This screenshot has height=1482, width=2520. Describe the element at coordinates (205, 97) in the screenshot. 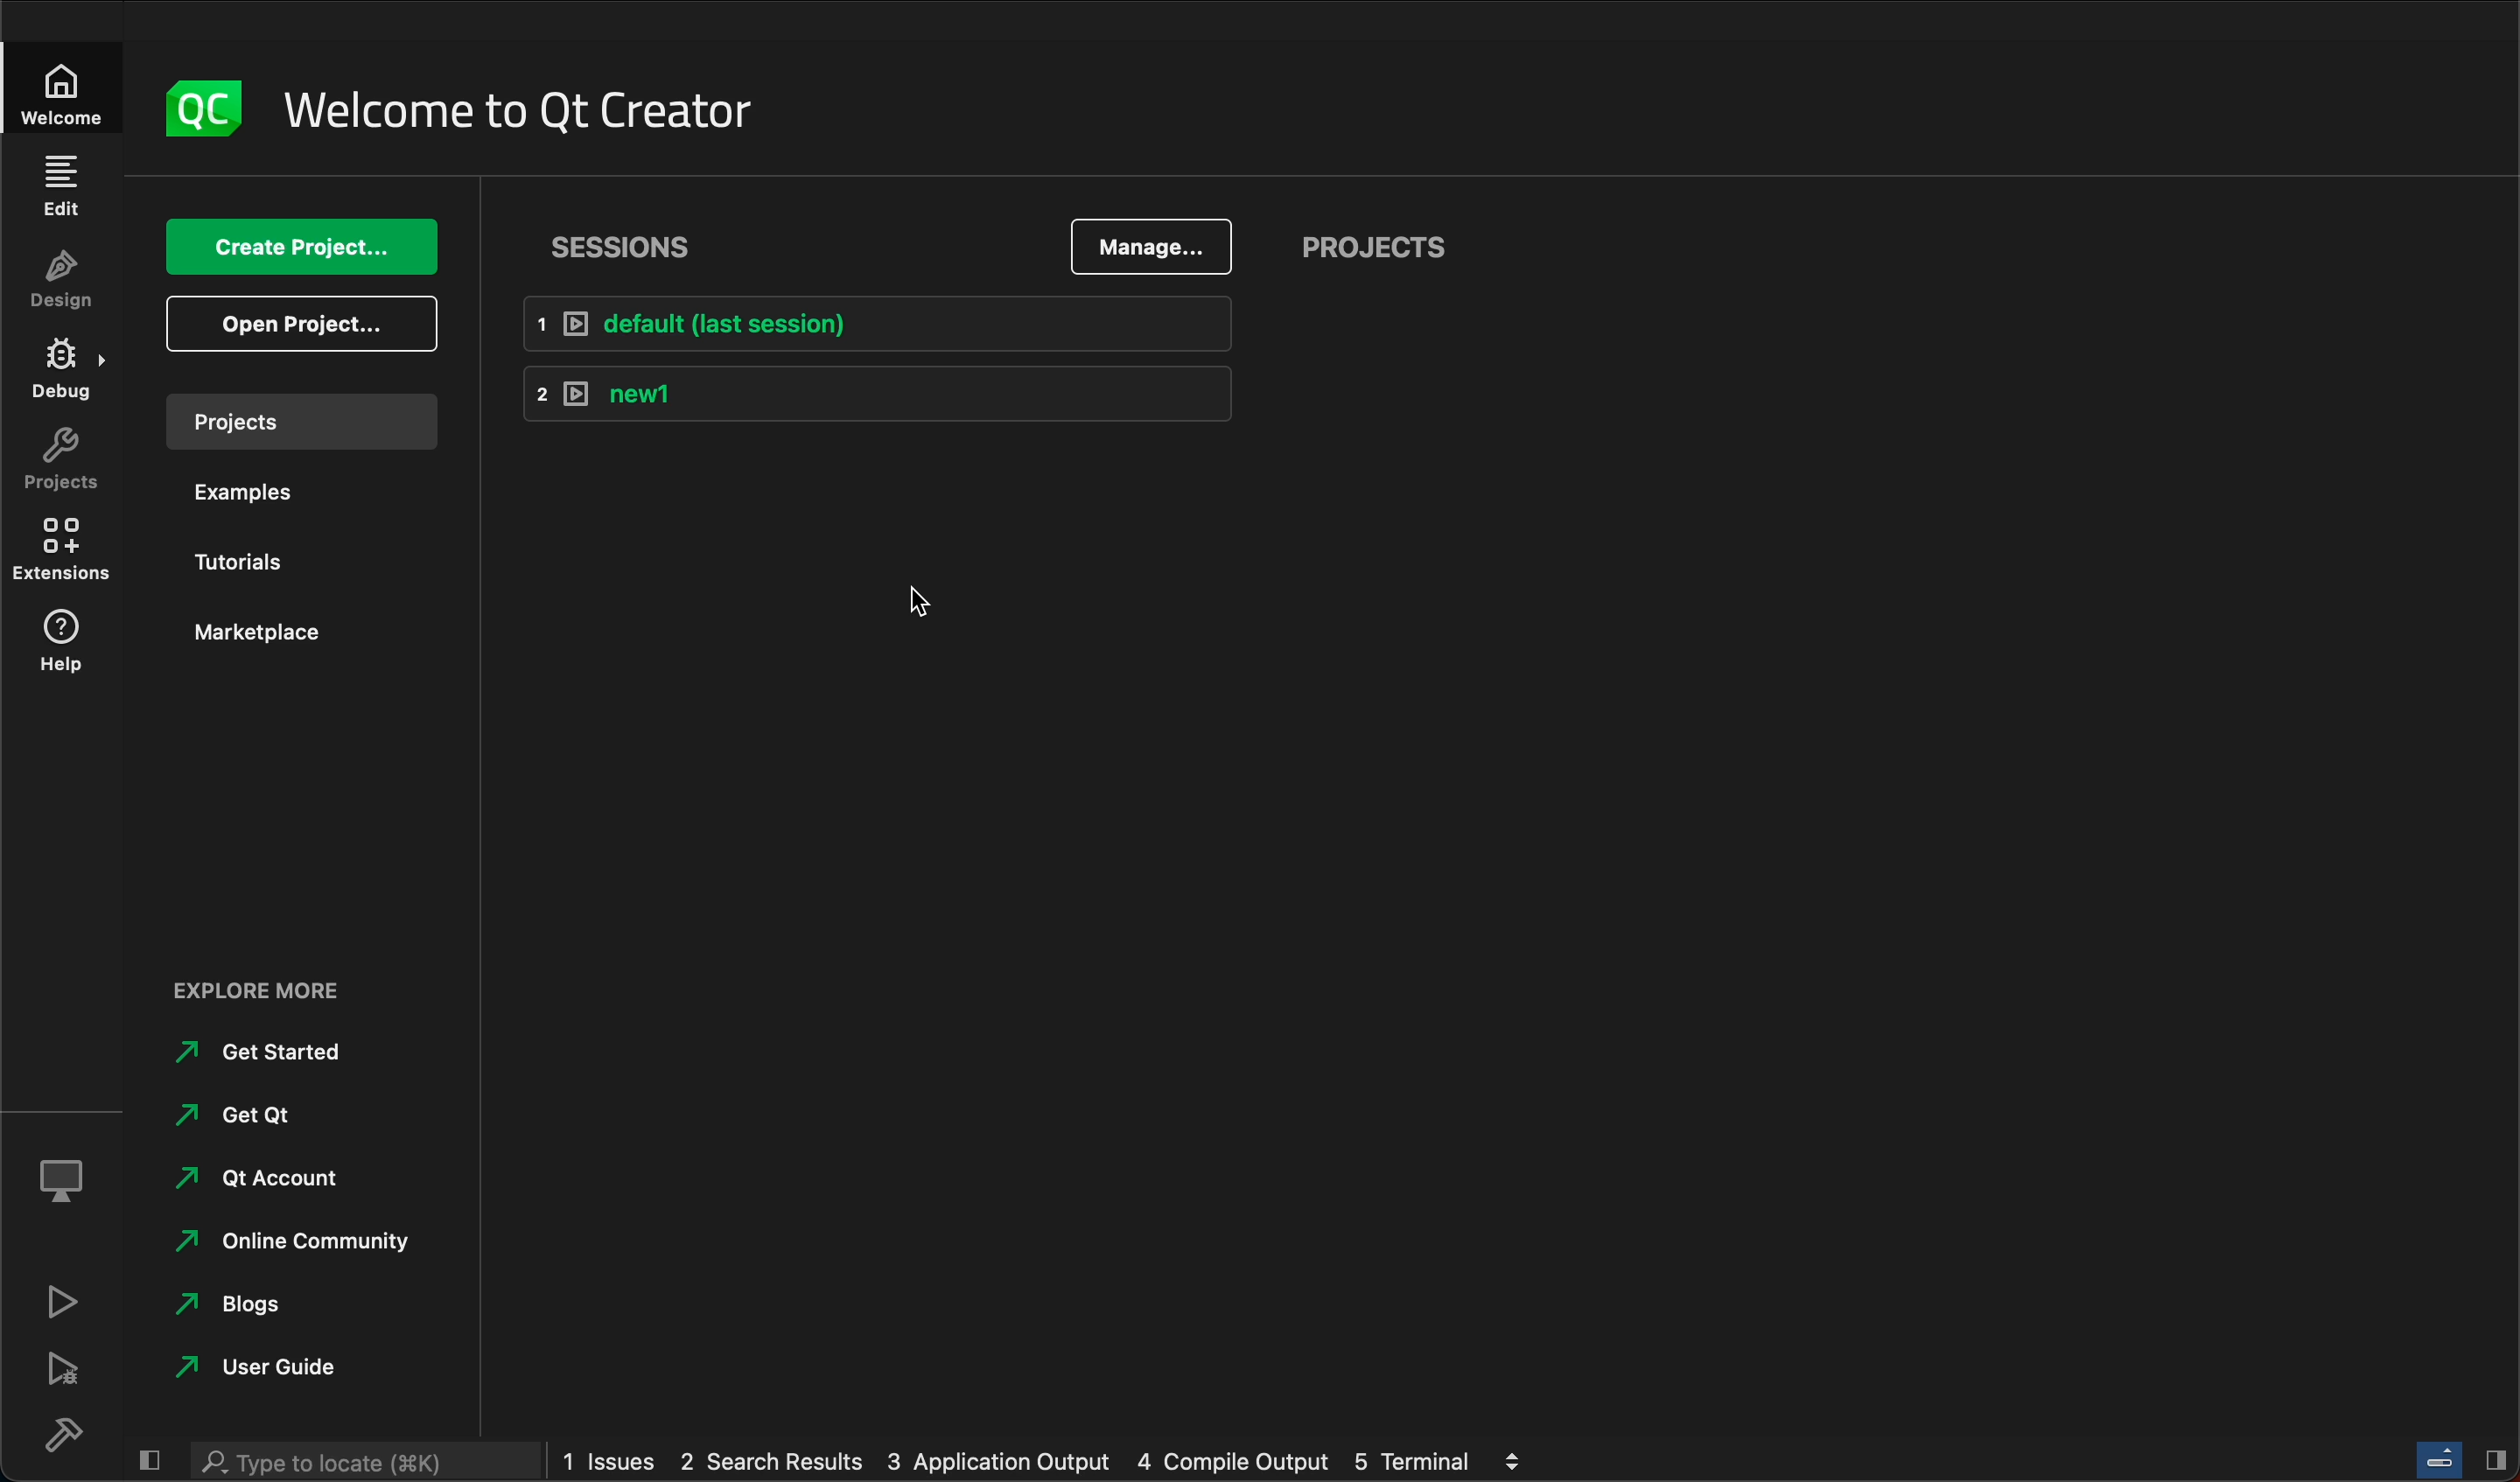

I see `logo` at that location.